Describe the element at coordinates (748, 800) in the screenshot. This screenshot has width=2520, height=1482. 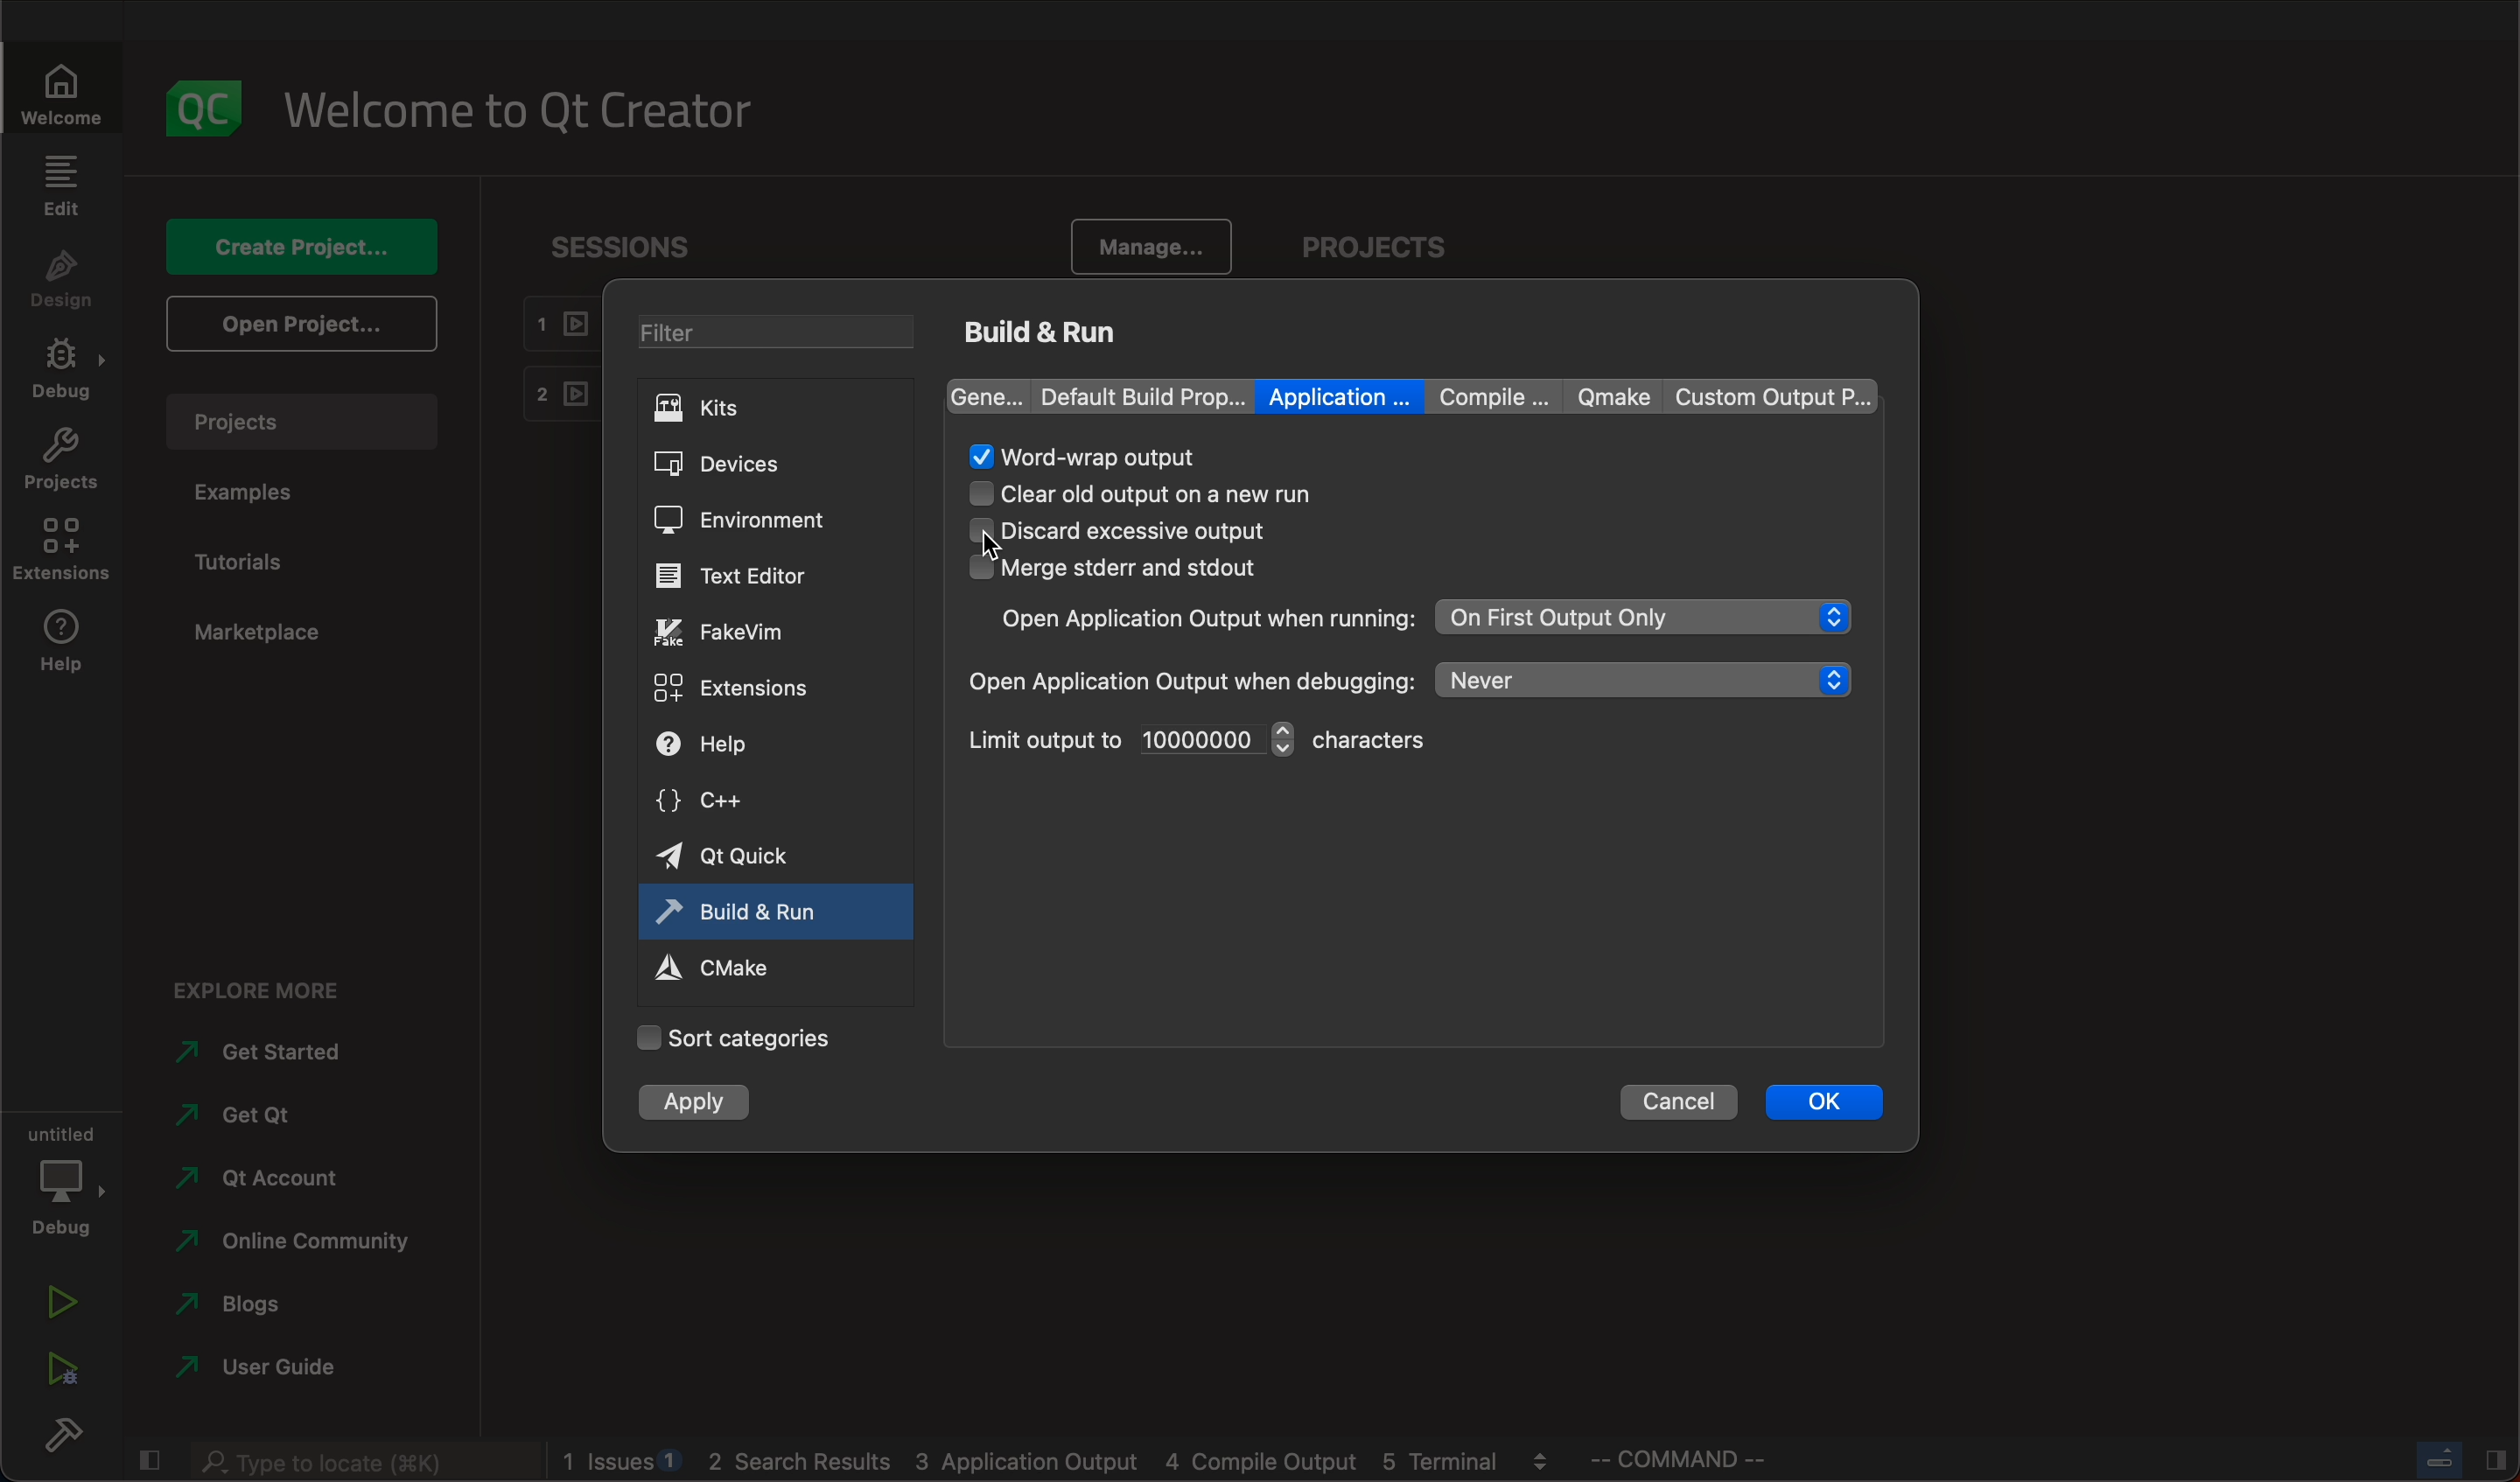
I see `c++` at that location.